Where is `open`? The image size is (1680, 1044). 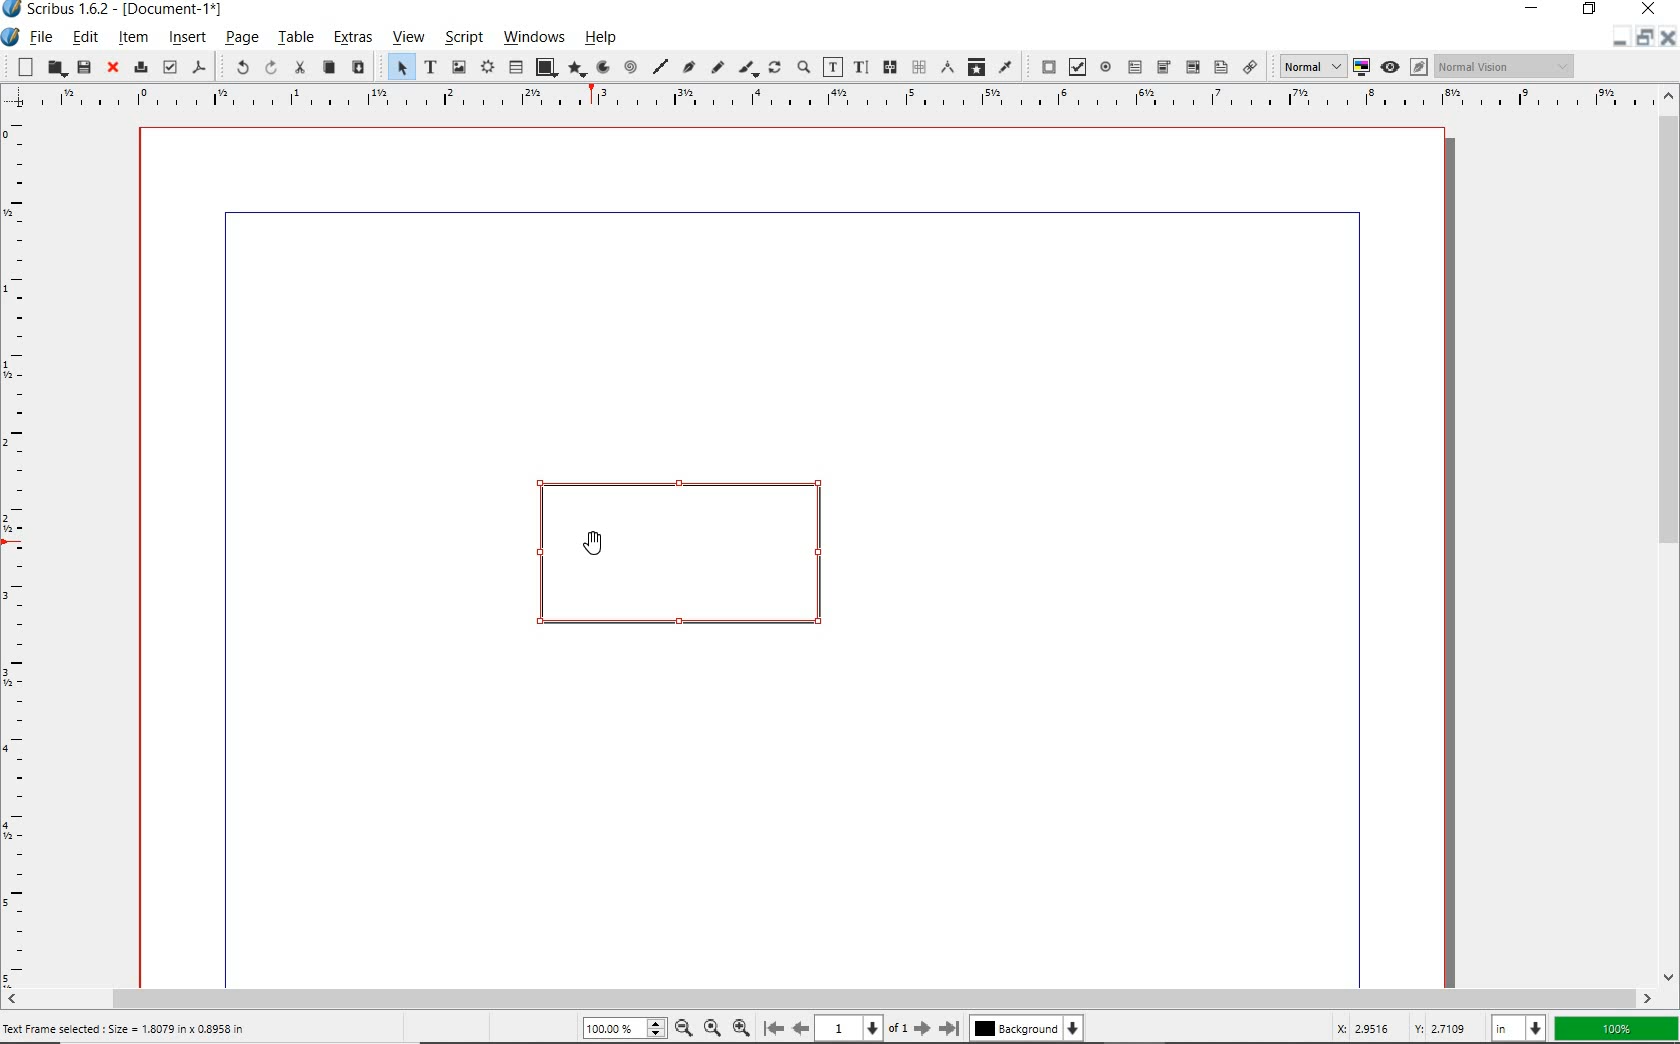
open is located at coordinates (54, 69).